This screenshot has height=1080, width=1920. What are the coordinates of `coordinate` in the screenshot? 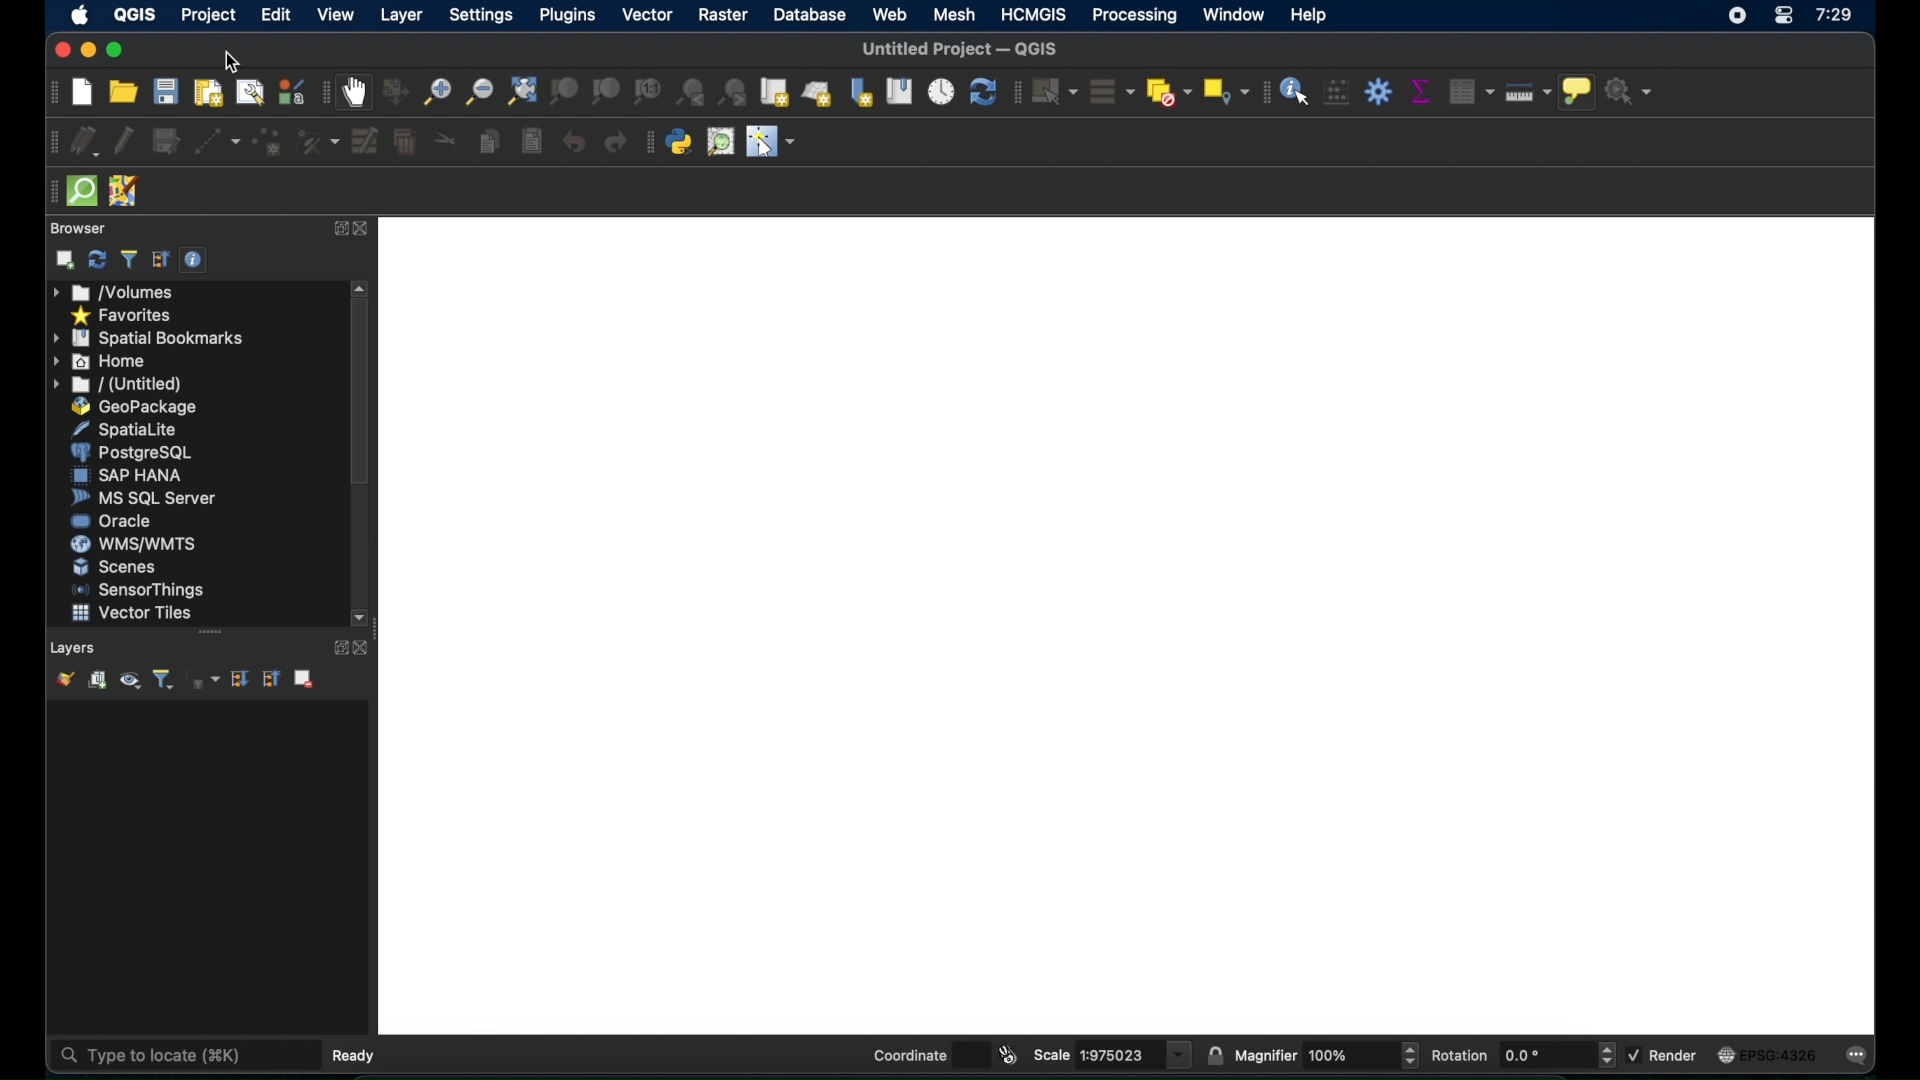 It's located at (907, 1054).